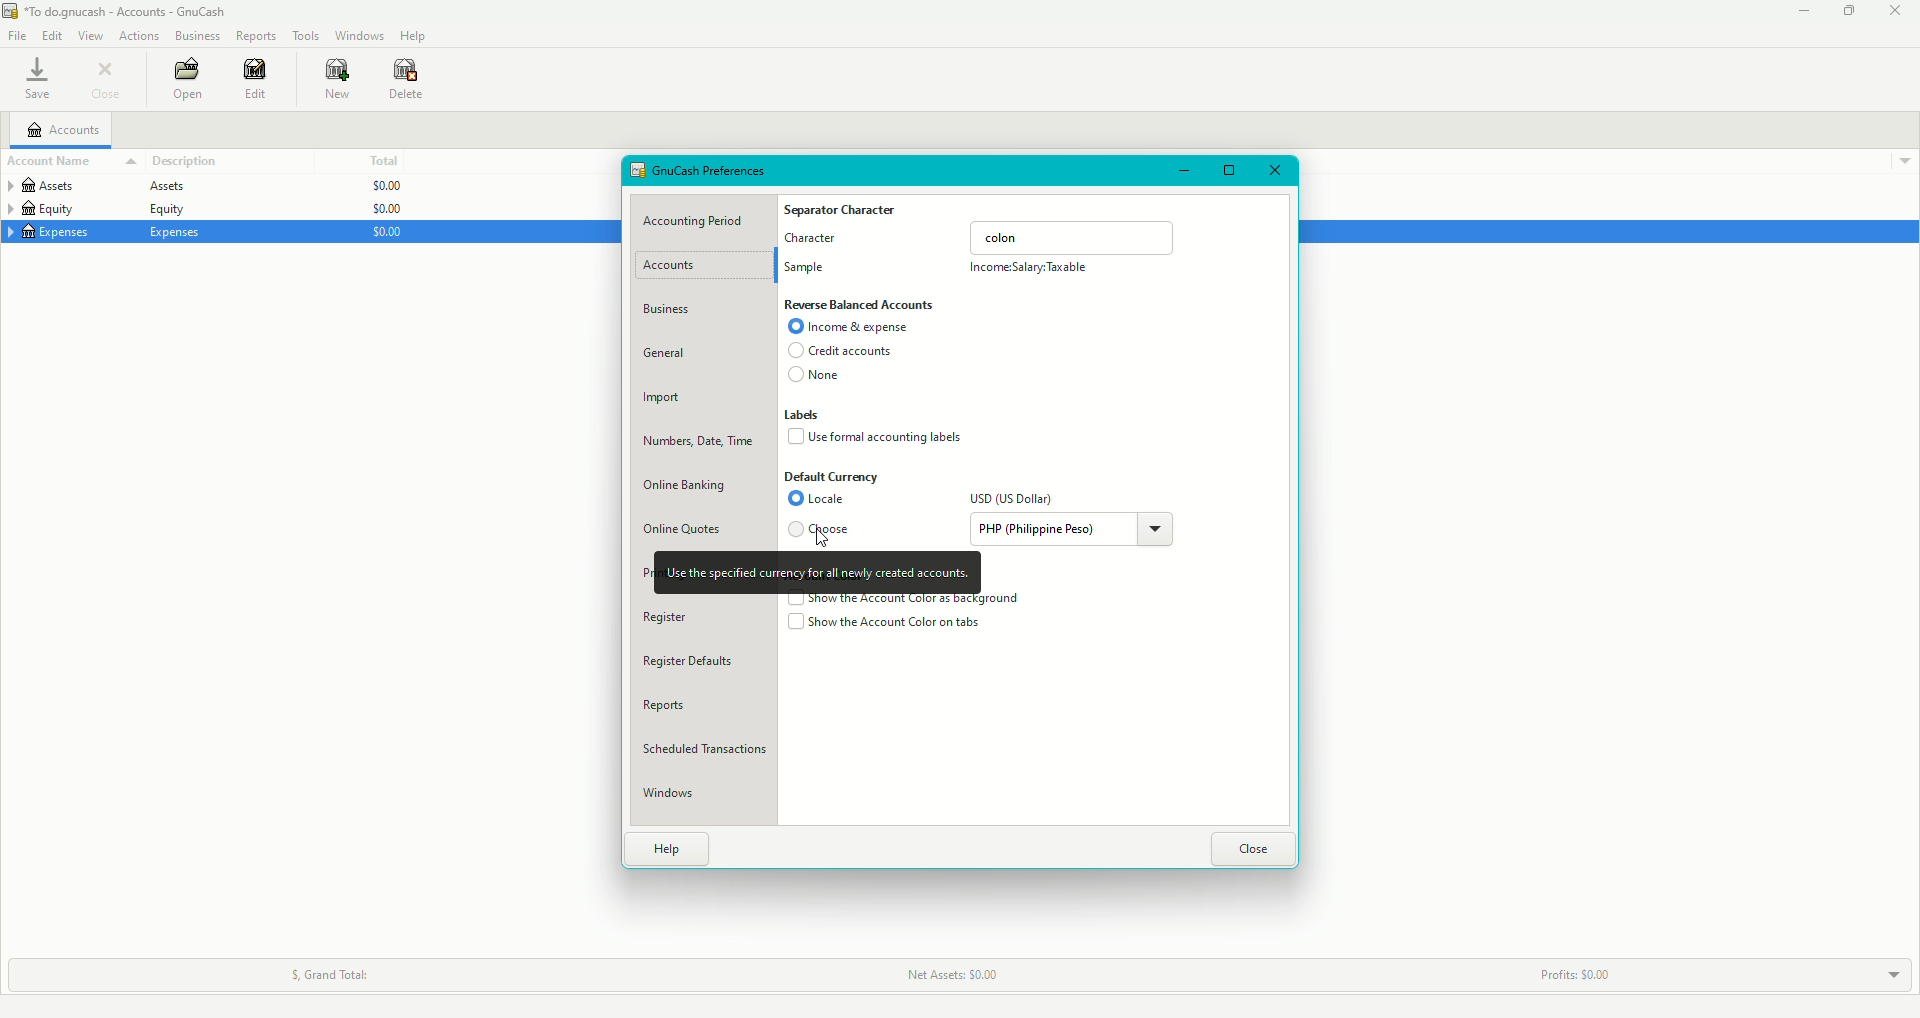 This screenshot has height=1018, width=1920. What do you see at coordinates (674, 794) in the screenshot?
I see `Windows` at bounding box center [674, 794].